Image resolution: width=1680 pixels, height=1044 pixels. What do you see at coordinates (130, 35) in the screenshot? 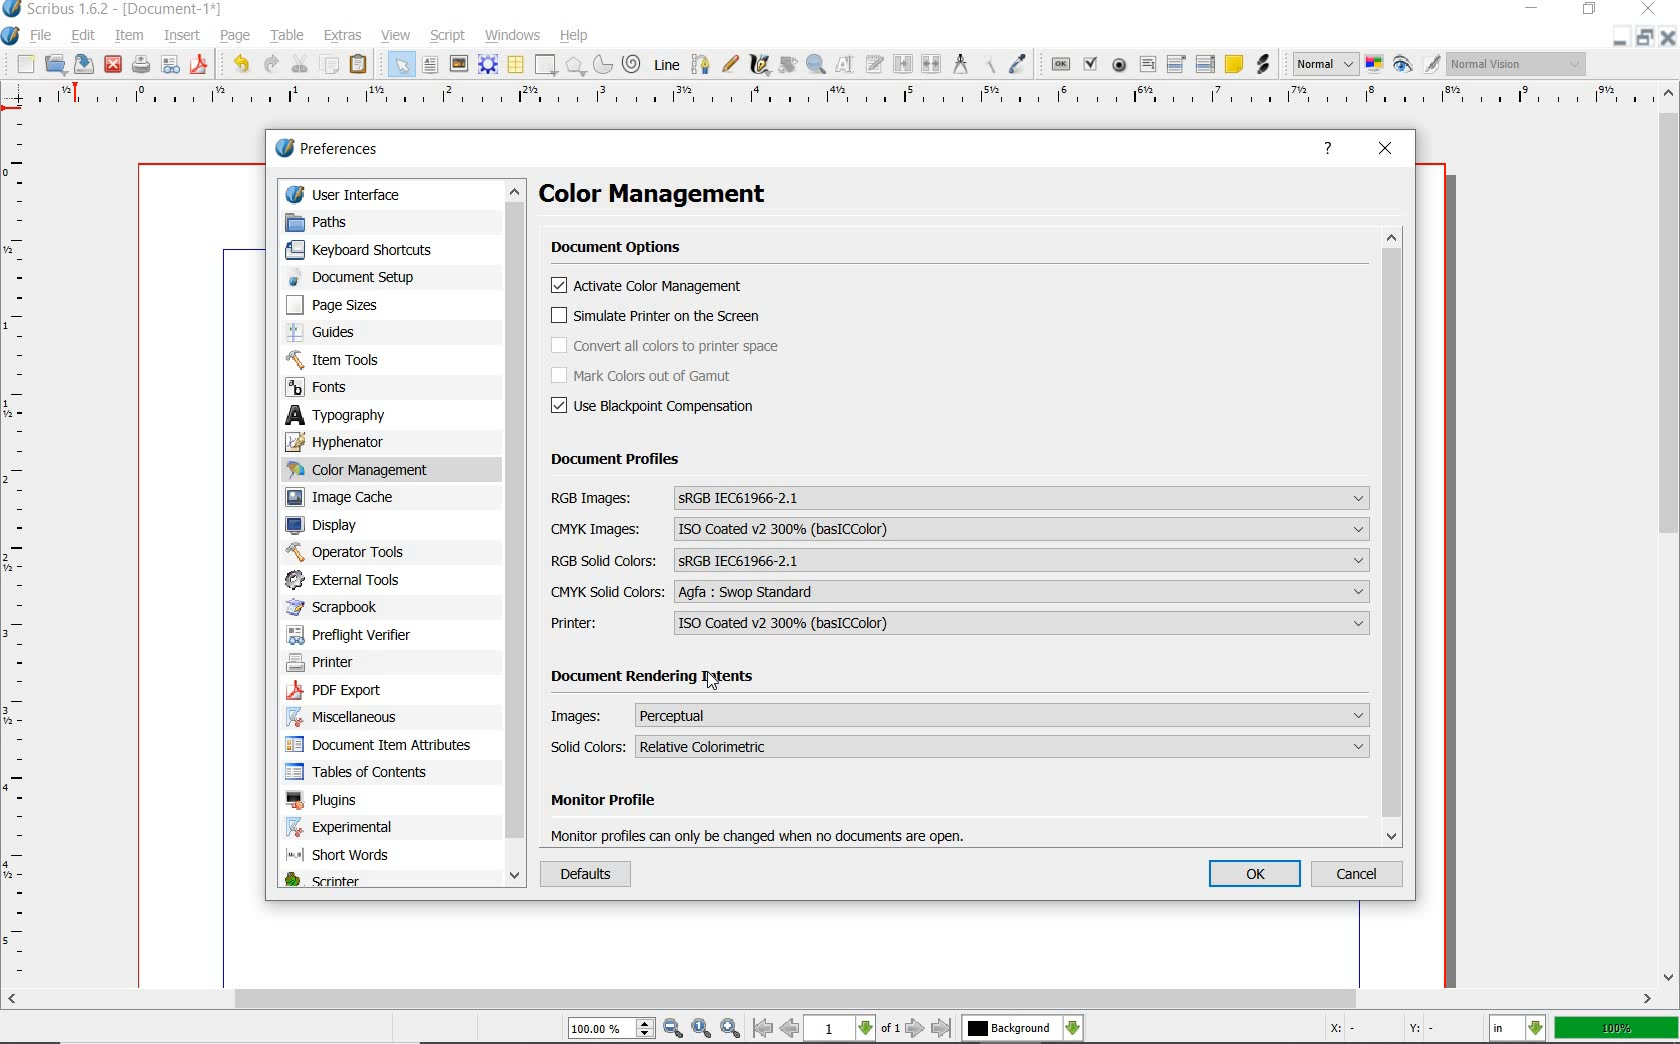
I see `item` at bounding box center [130, 35].